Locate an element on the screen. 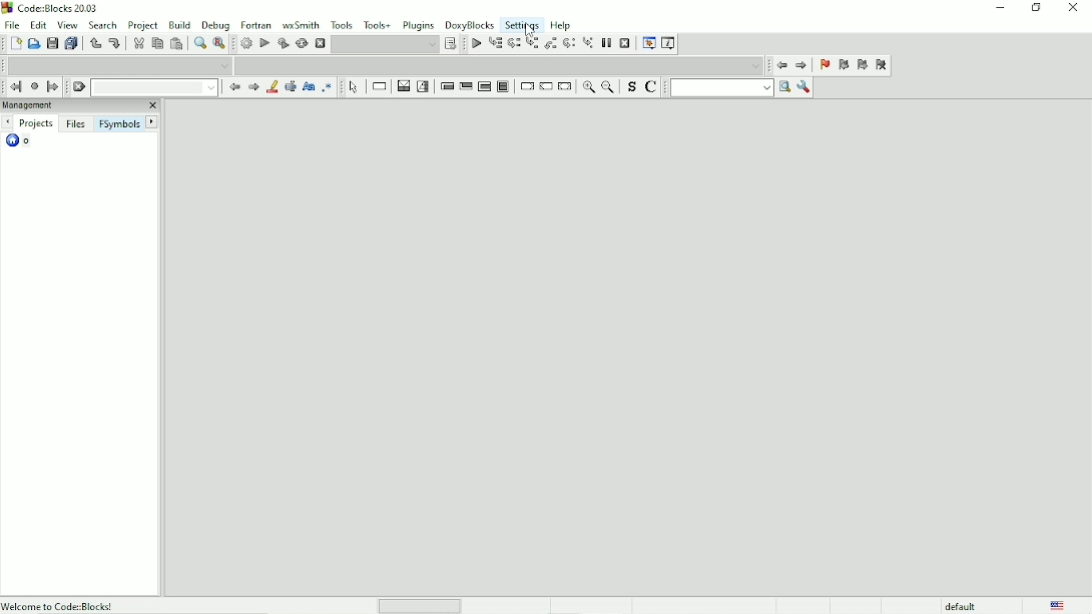 This screenshot has width=1092, height=614. Rebuild is located at coordinates (300, 44).